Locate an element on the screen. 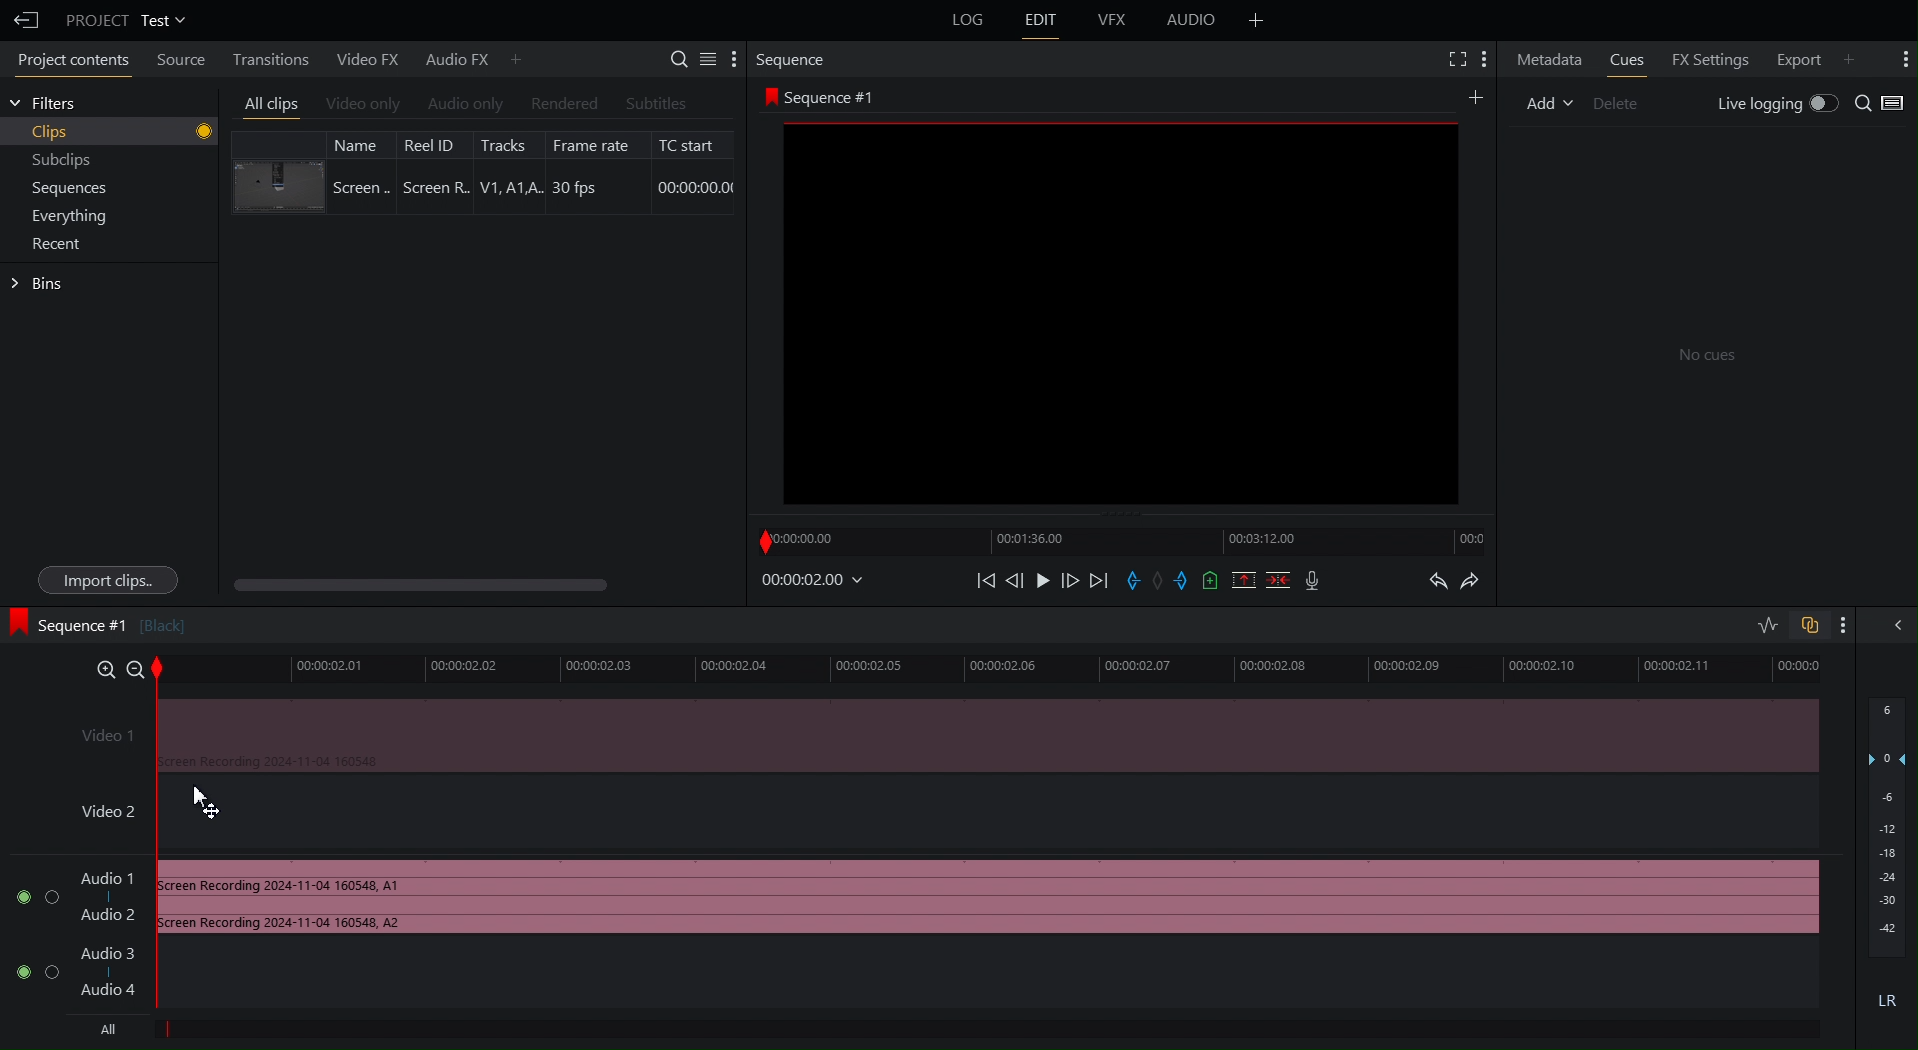  Settings is located at coordinates (701, 61).